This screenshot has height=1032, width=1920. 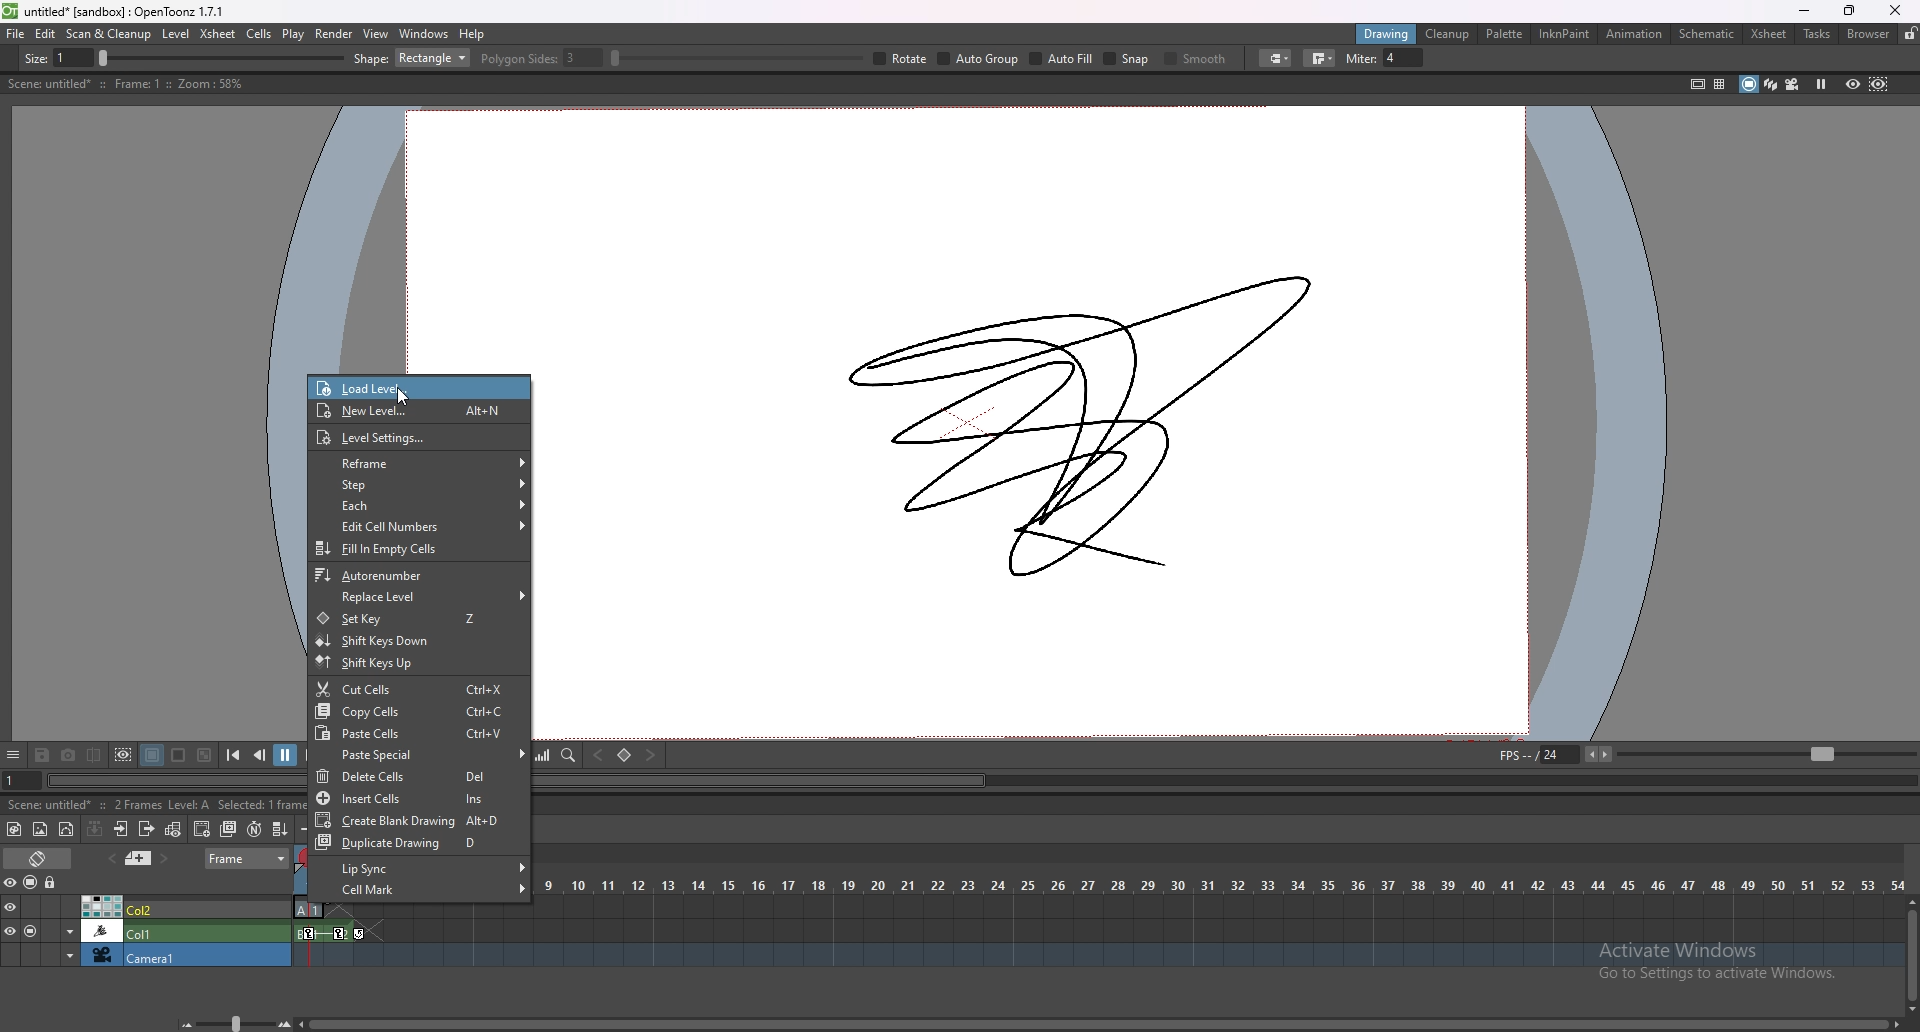 What do you see at coordinates (152, 755) in the screenshot?
I see `black background` at bounding box center [152, 755].